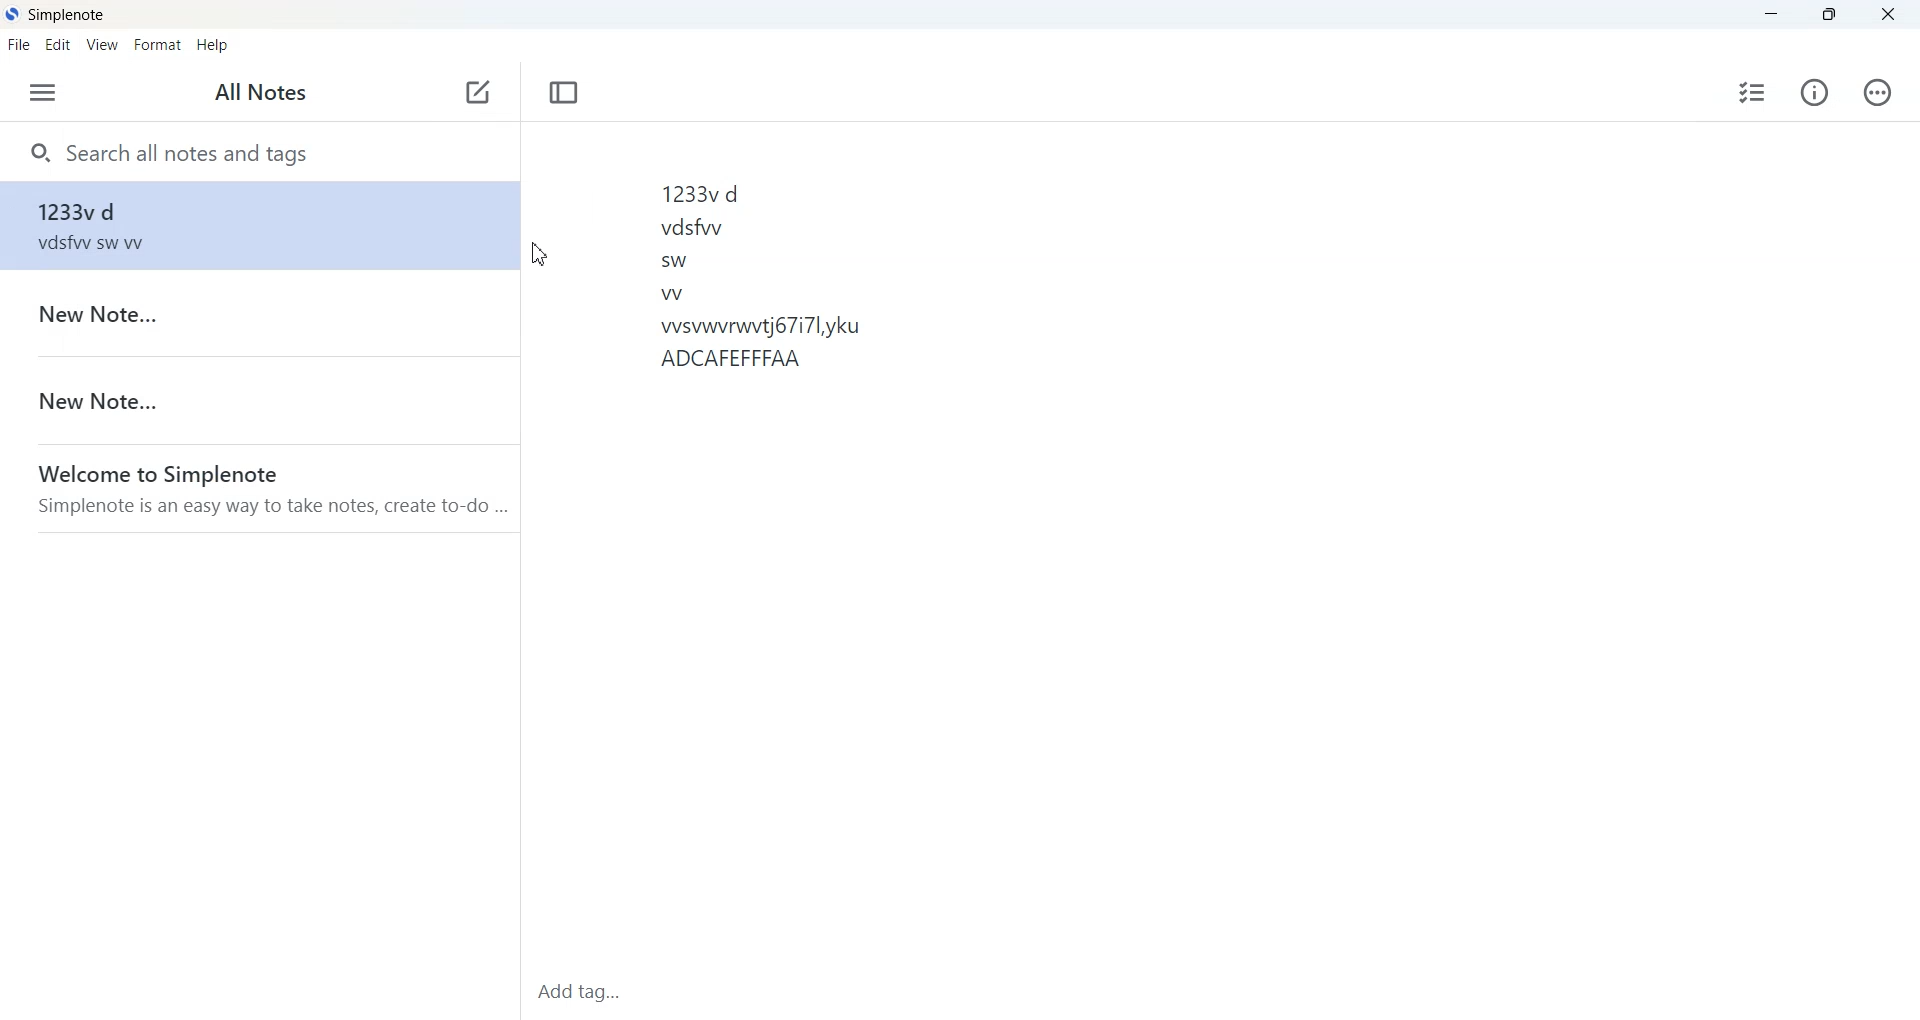 This screenshot has width=1920, height=1020. Describe the element at coordinates (211, 45) in the screenshot. I see `Help` at that location.